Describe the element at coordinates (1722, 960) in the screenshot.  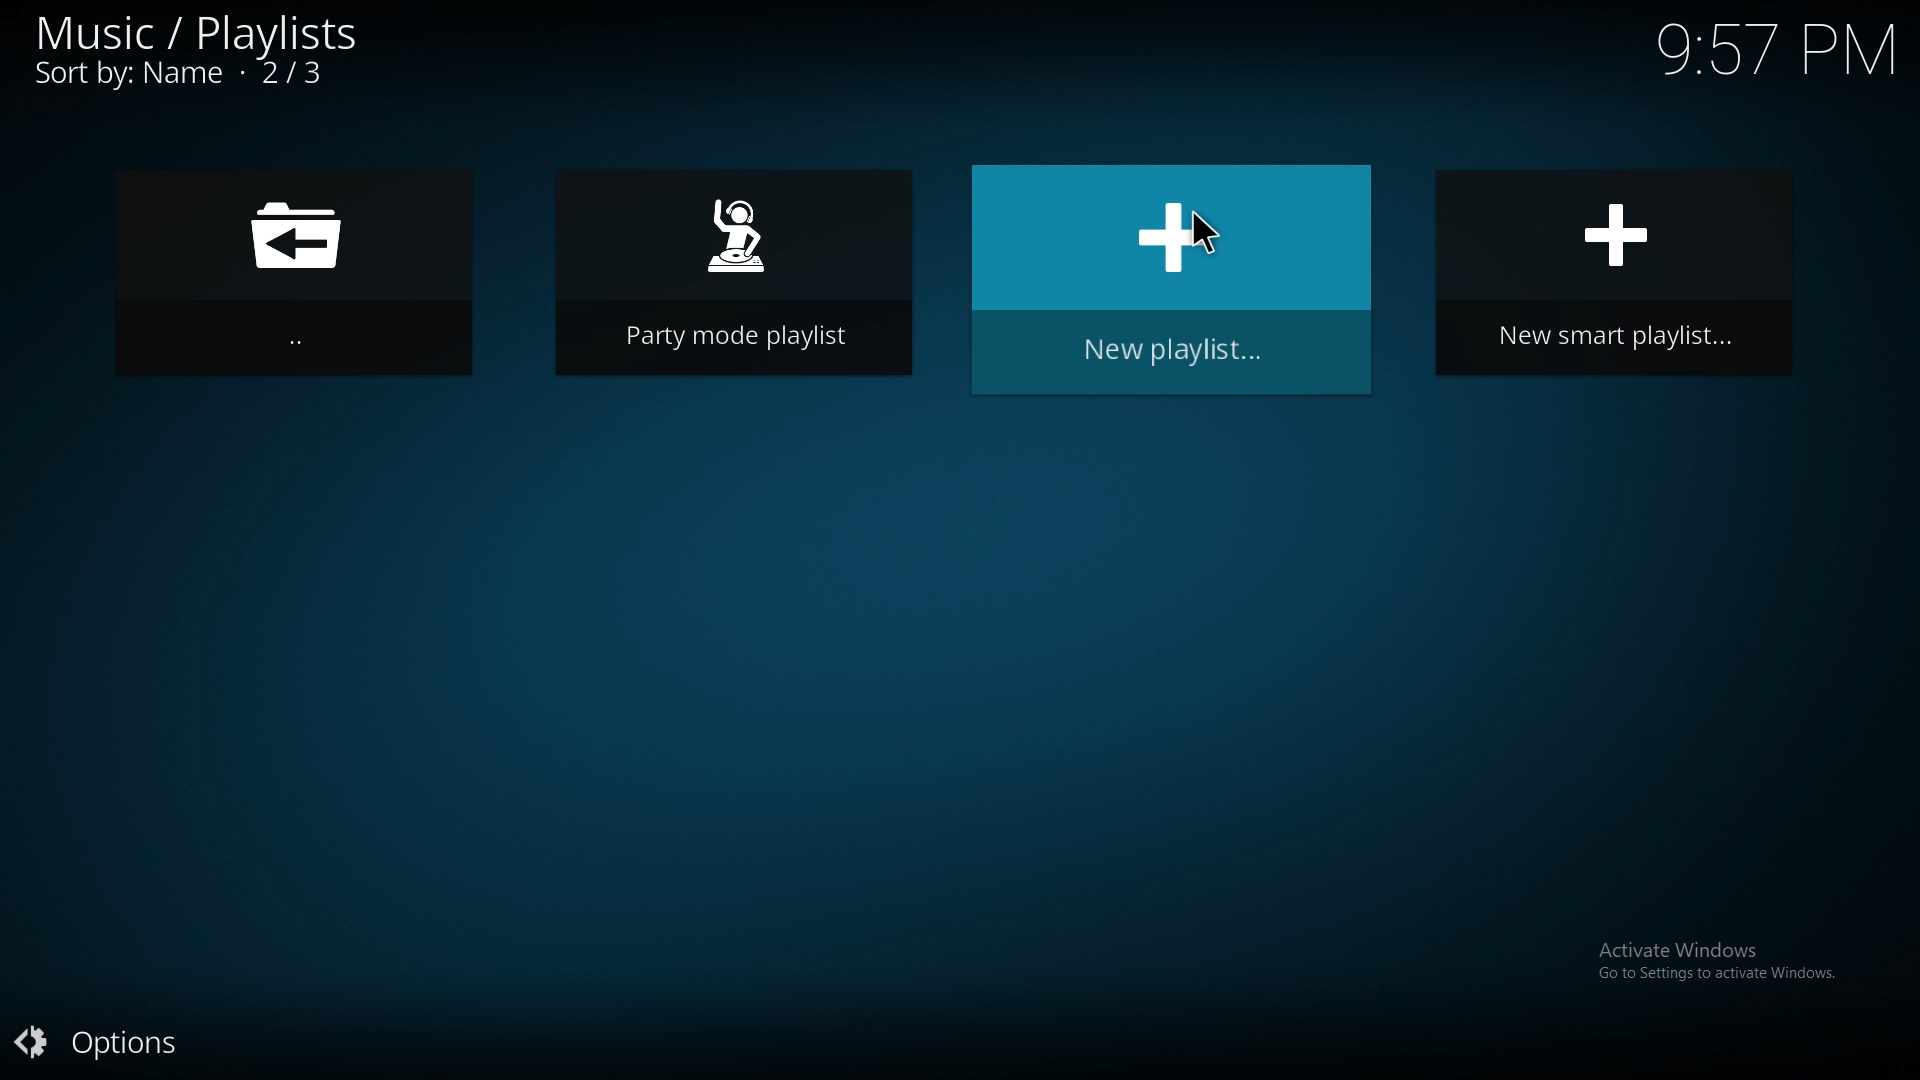
I see `Activate Windows
Go to Settings to activate Windows.` at that location.